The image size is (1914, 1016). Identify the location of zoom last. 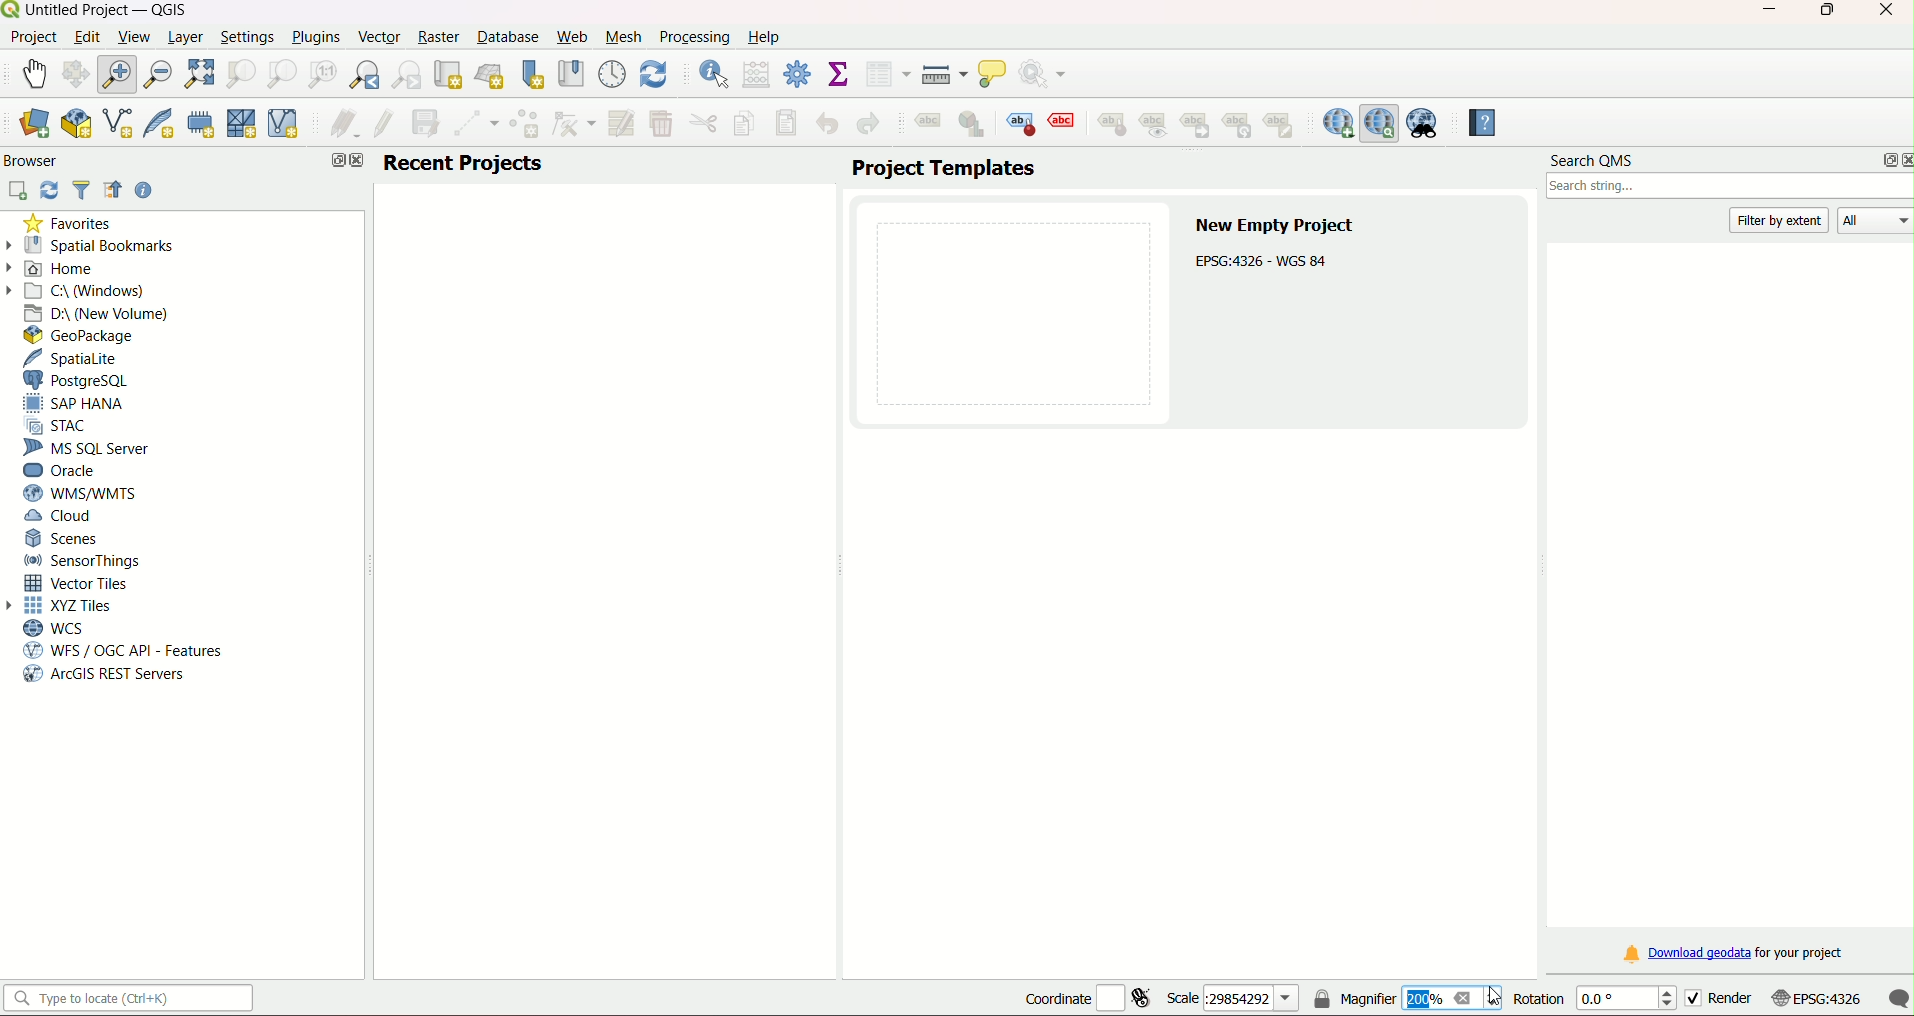
(368, 75).